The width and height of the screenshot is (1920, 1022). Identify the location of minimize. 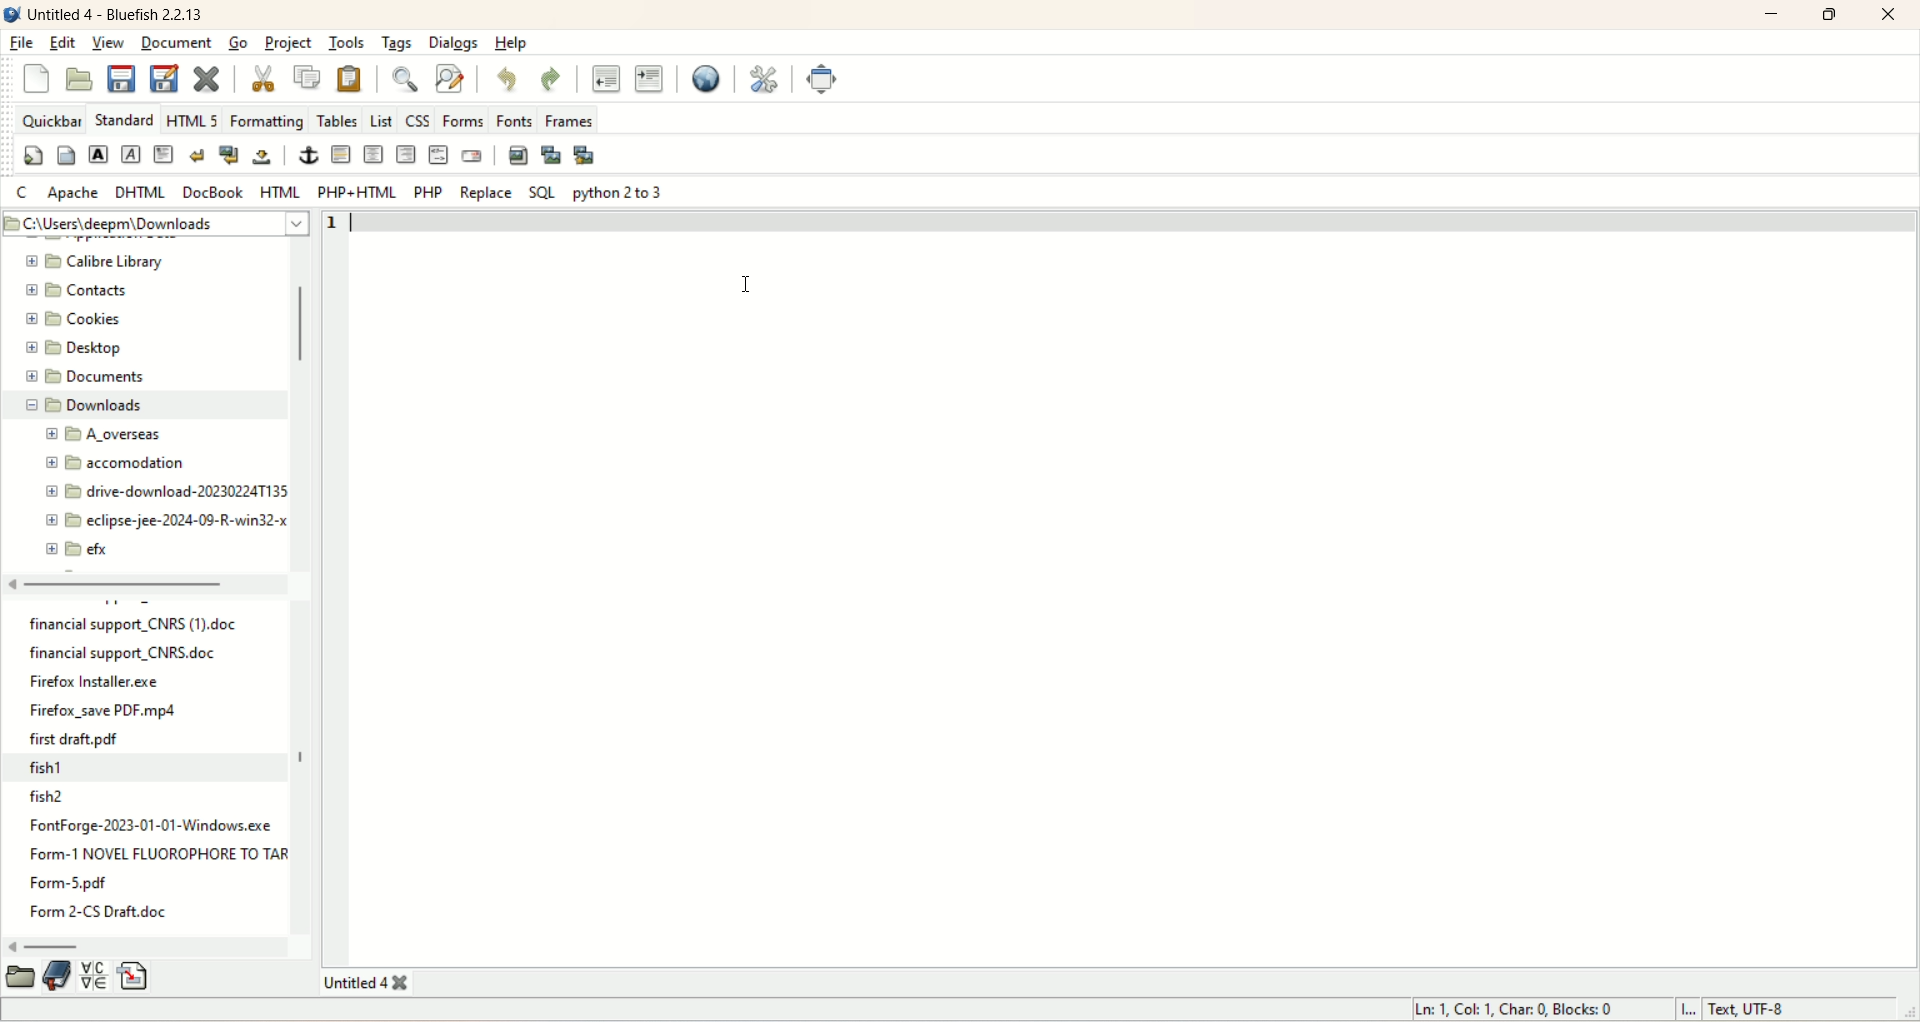
(1769, 16).